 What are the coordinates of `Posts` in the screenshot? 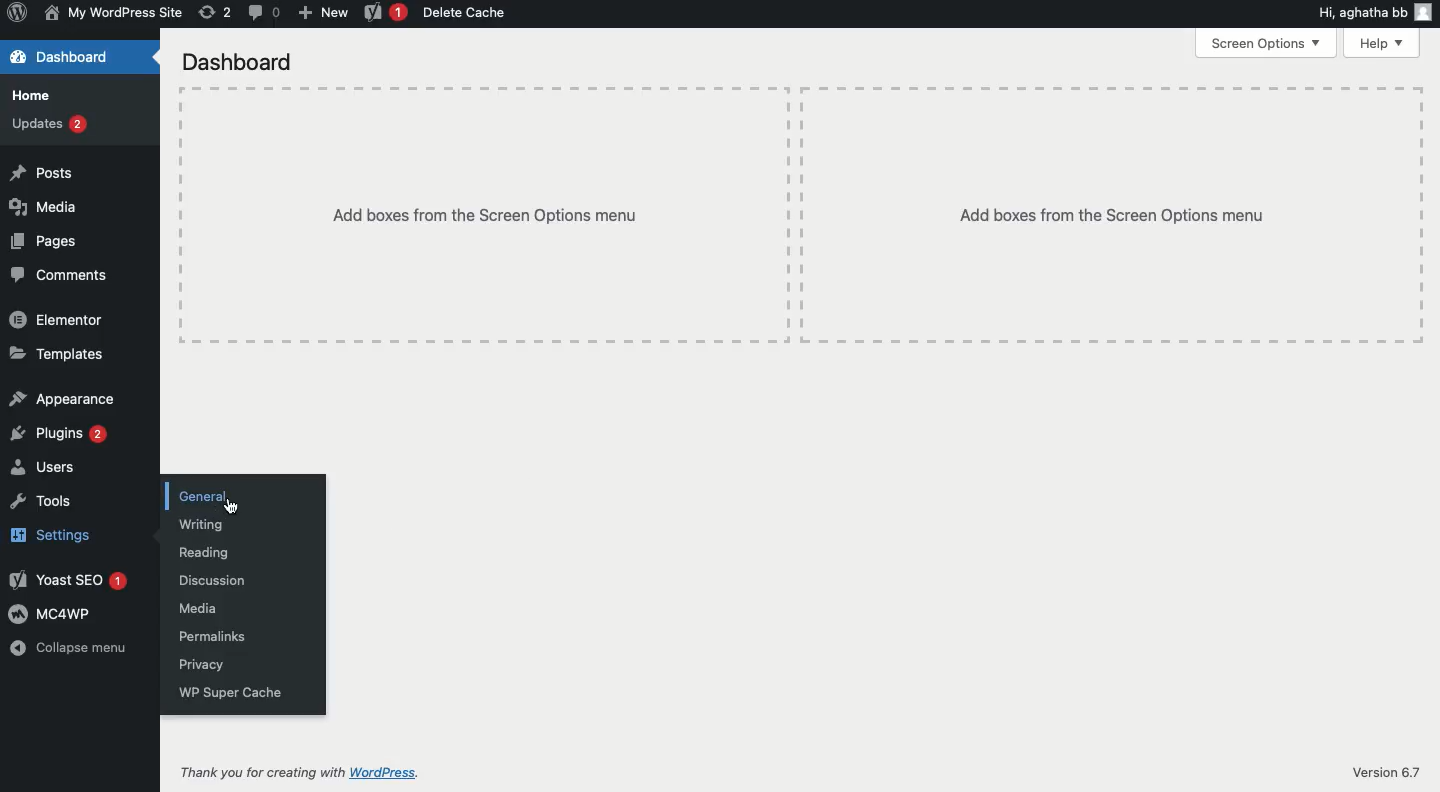 It's located at (40, 172).